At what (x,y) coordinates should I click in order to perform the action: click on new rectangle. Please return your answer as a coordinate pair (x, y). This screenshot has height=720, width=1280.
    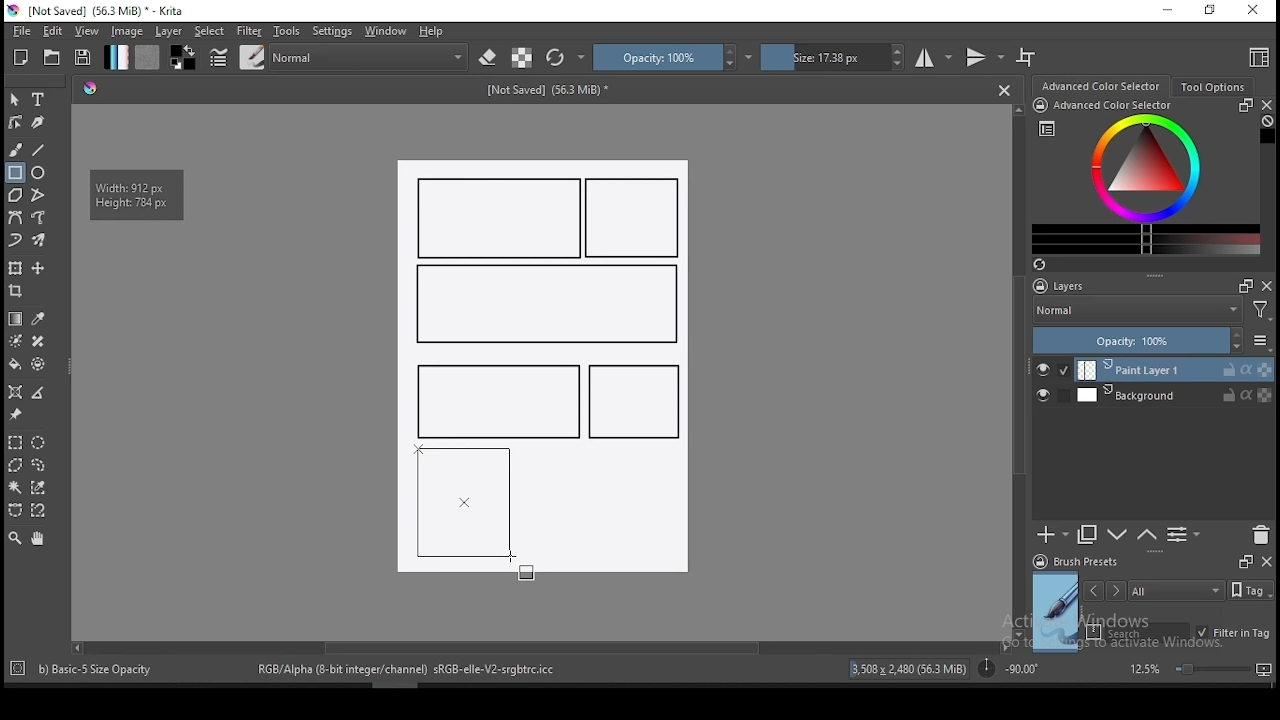
    Looking at the image, I should click on (494, 399).